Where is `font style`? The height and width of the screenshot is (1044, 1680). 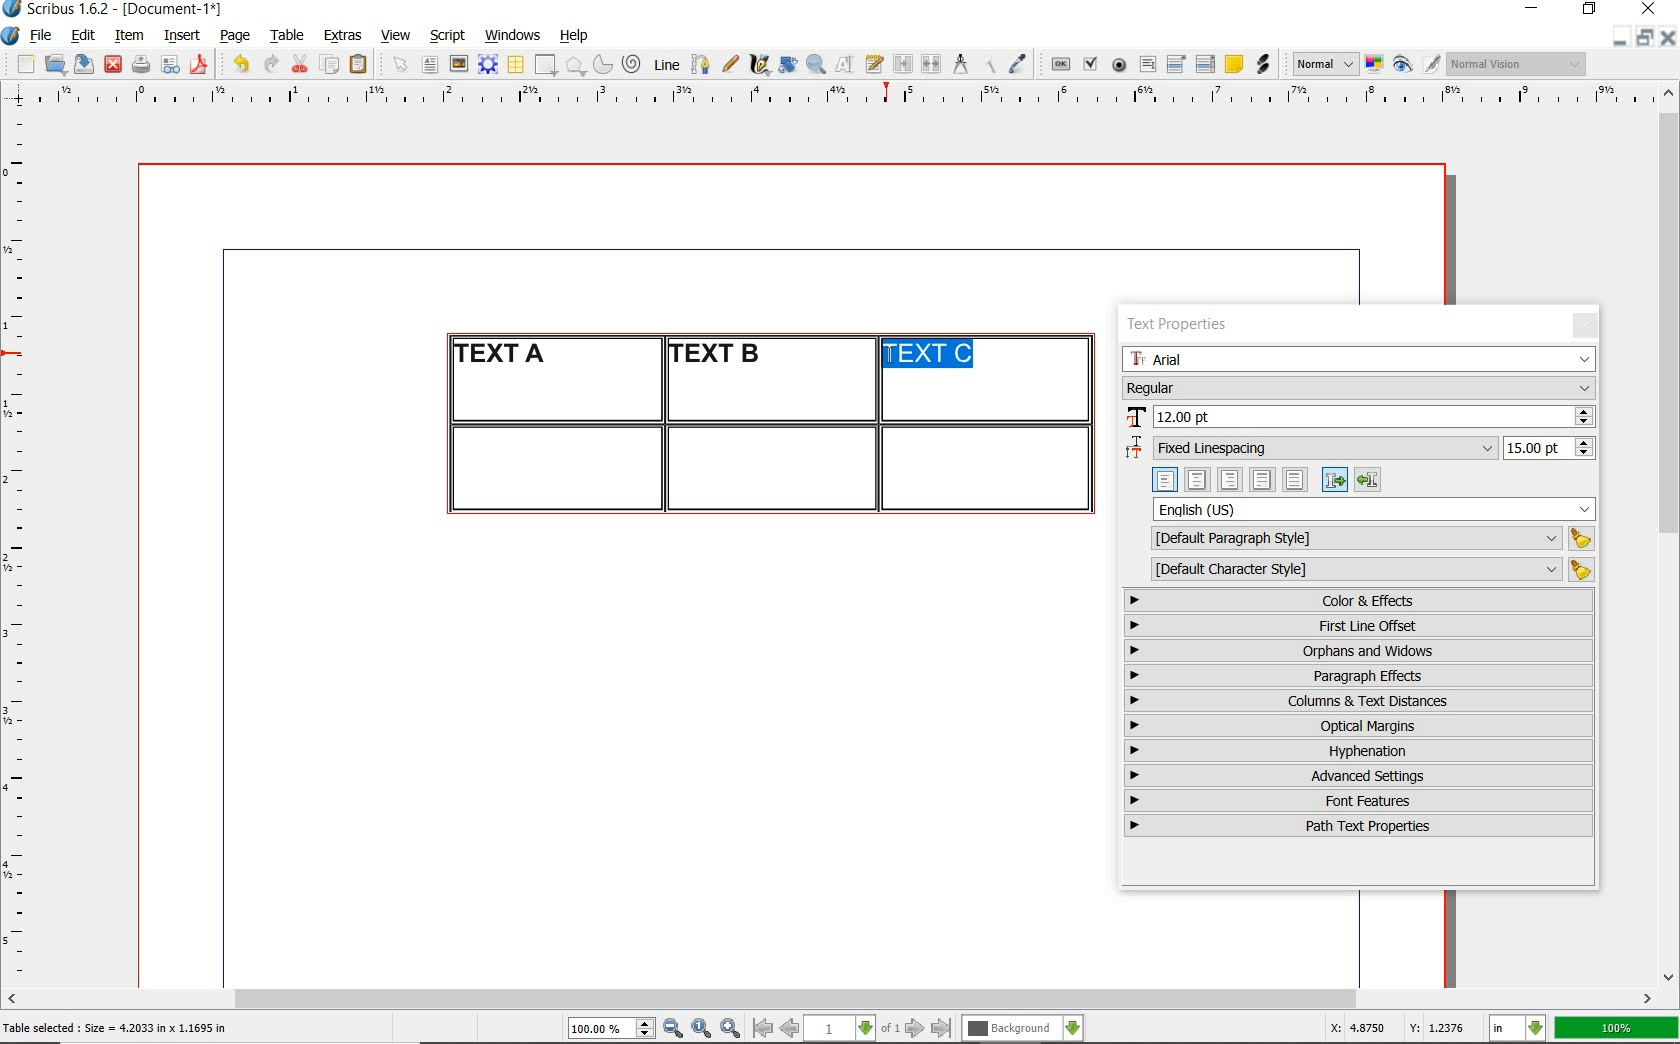 font style is located at coordinates (1359, 387).